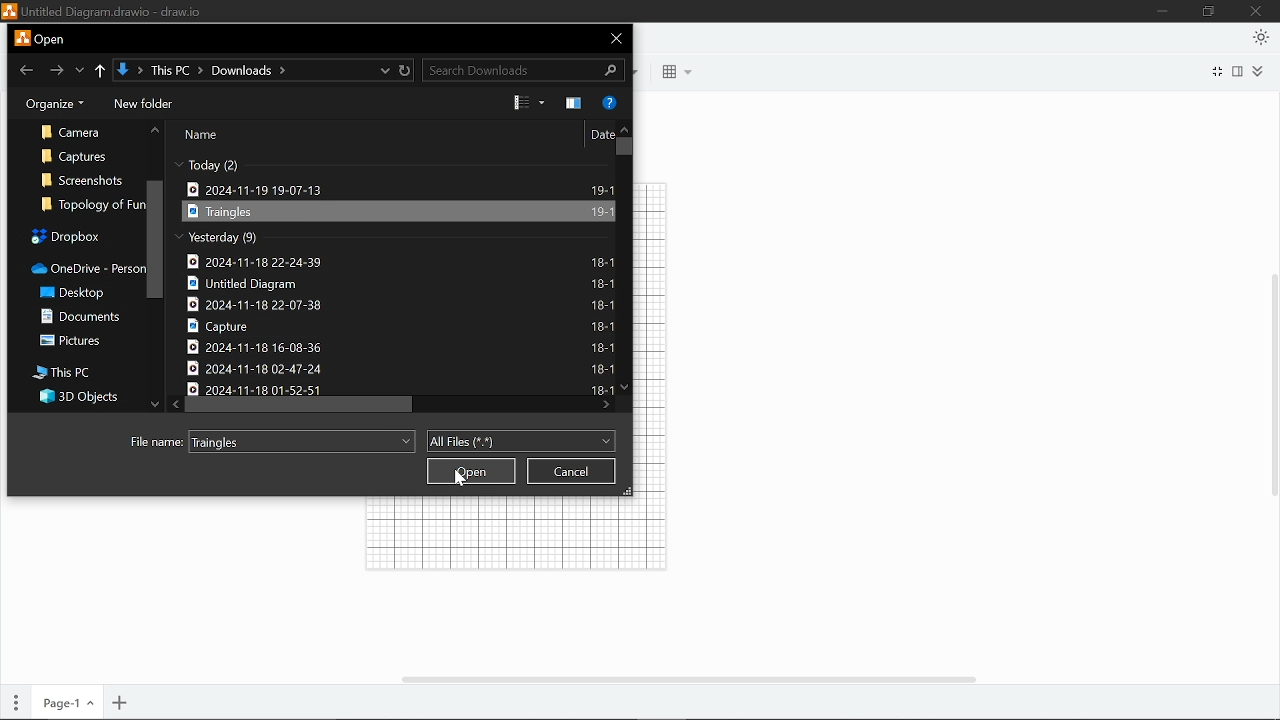 The width and height of the screenshot is (1280, 720). I want to click on Screenshots, so click(84, 179).